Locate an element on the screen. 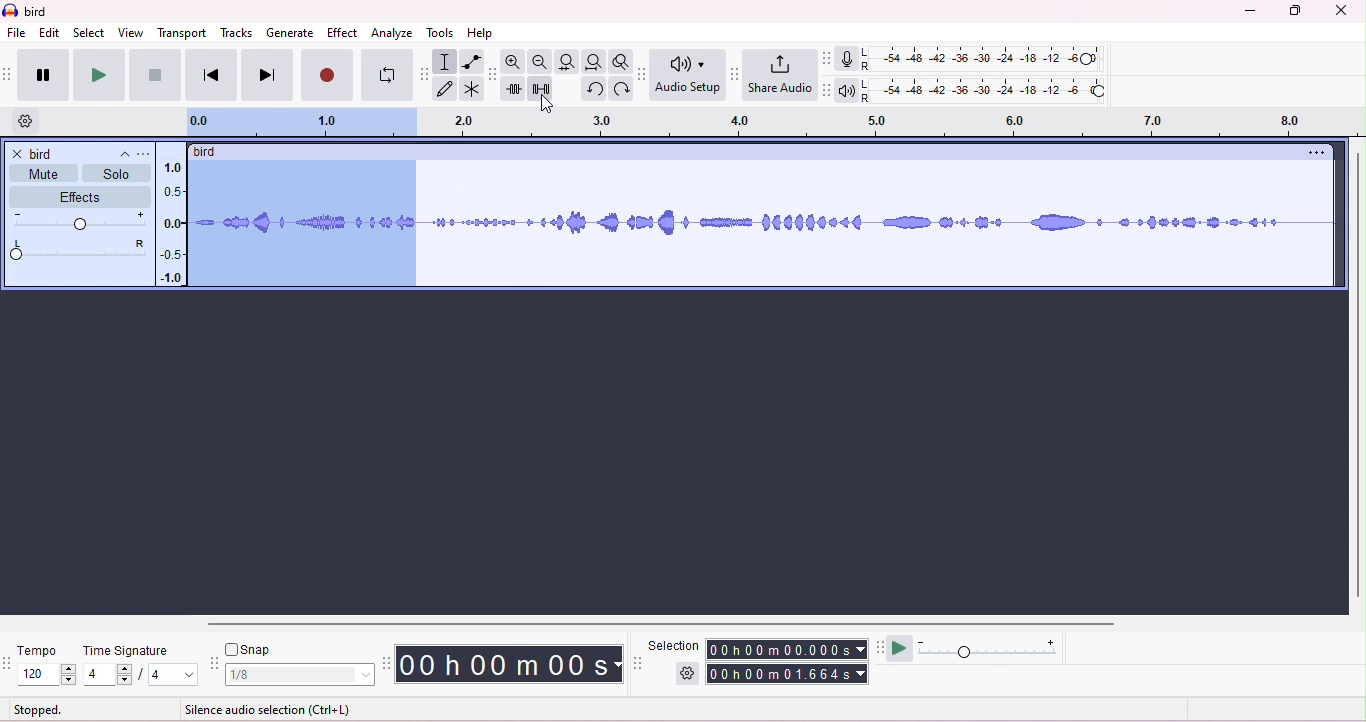 Image resolution: width=1366 pixels, height=722 pixels. minimize is located at coordinates (1247, 13).